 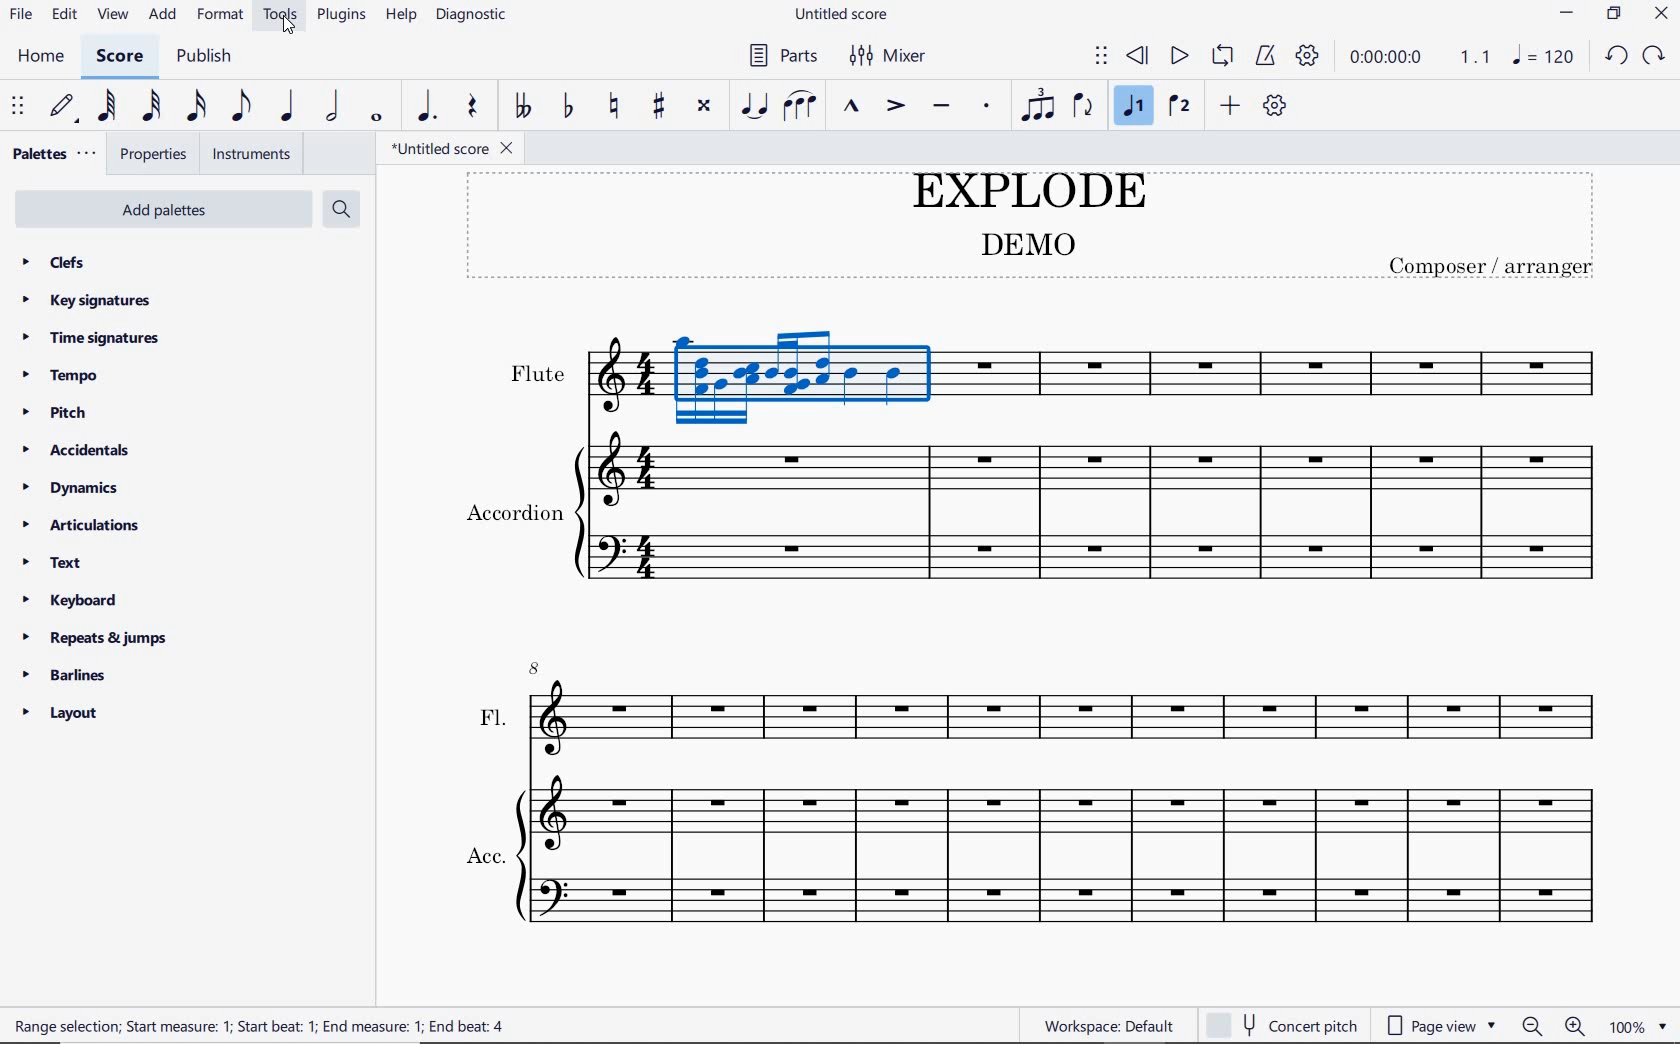 What do you see at coordinates (1641, 1022) in the screenshot?
I see `zoom factor` at bounding box center [1641, 1022].